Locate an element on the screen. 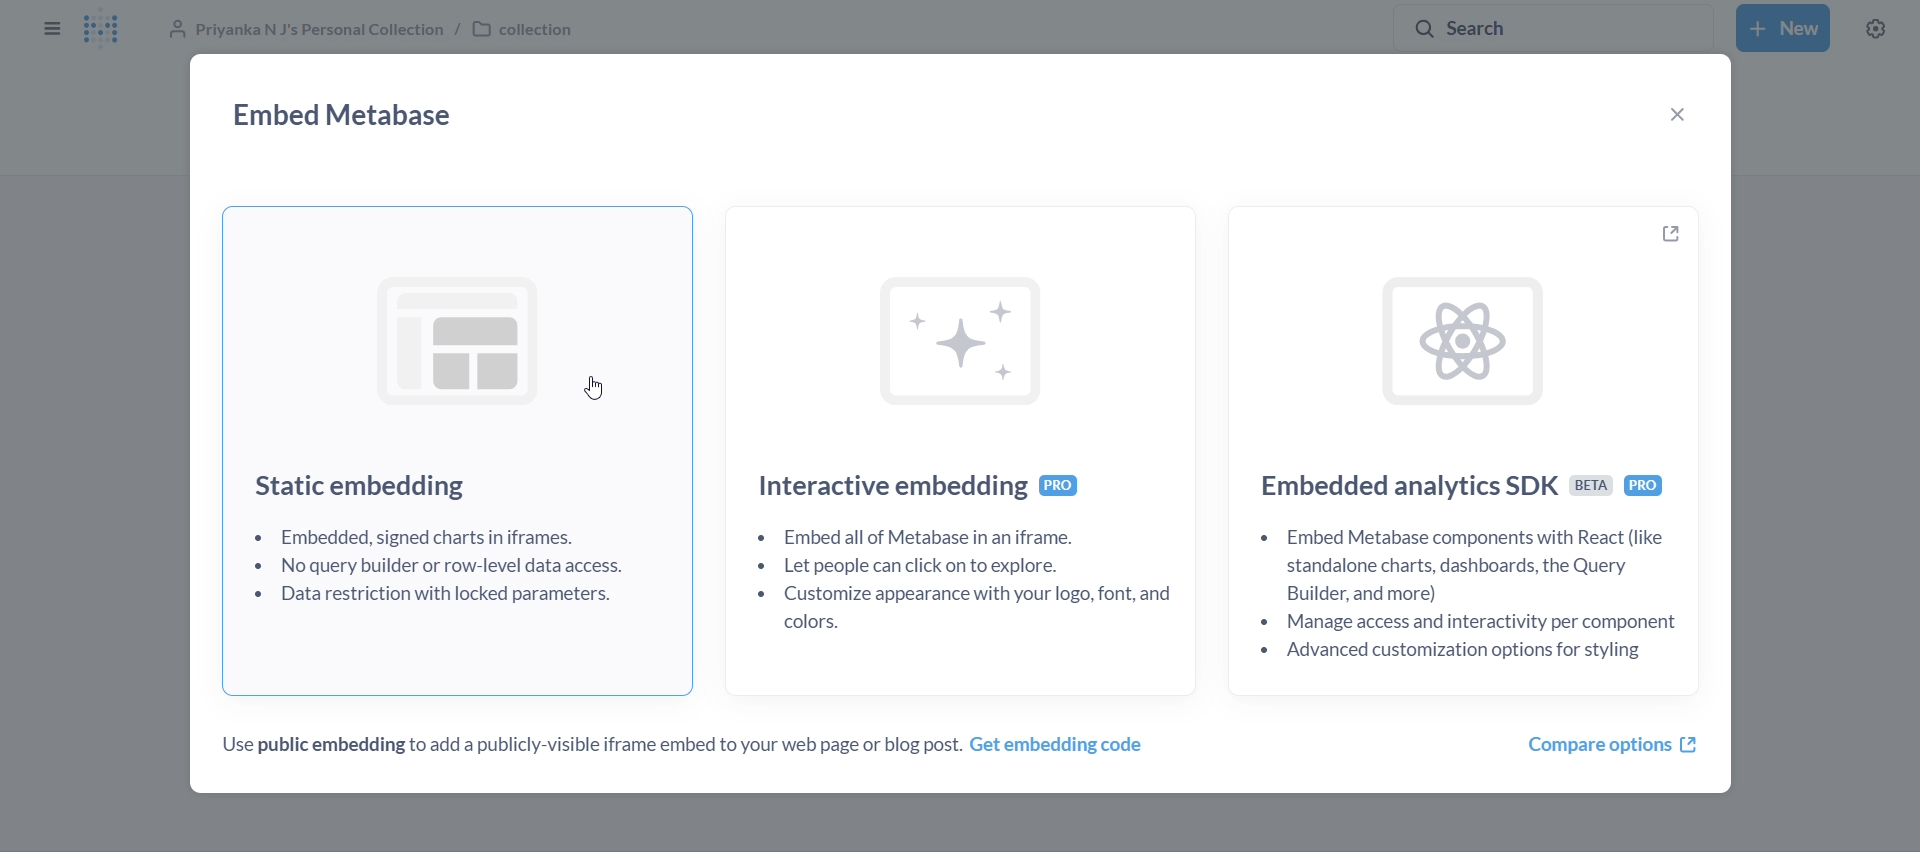 Image resolution: width=1920 pixels, height=852 pixels. Static embedding

+ Embedded, signed charts in iframes.

+ No query builder or row-level data access.
+ Data restriction with locked parameters. is located at coordinates (458, 447).